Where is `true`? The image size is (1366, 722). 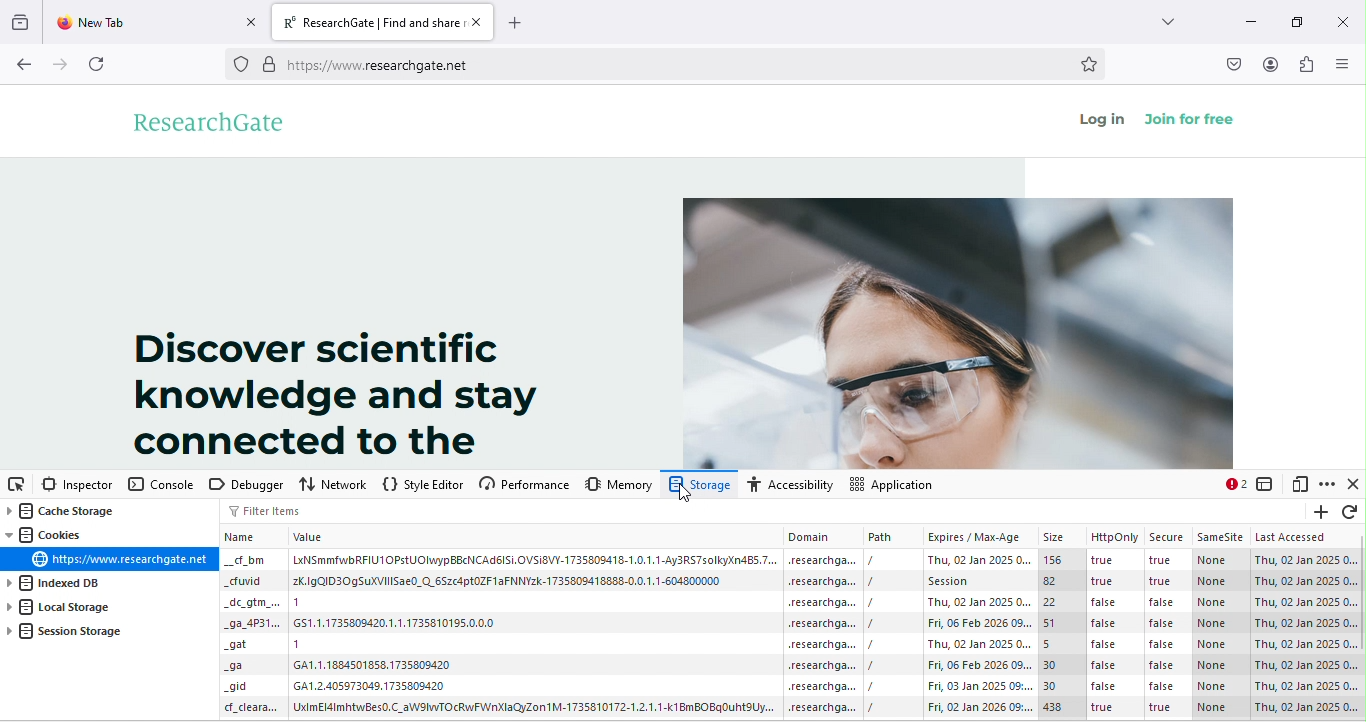
true is located at coordinates (1164, 708).